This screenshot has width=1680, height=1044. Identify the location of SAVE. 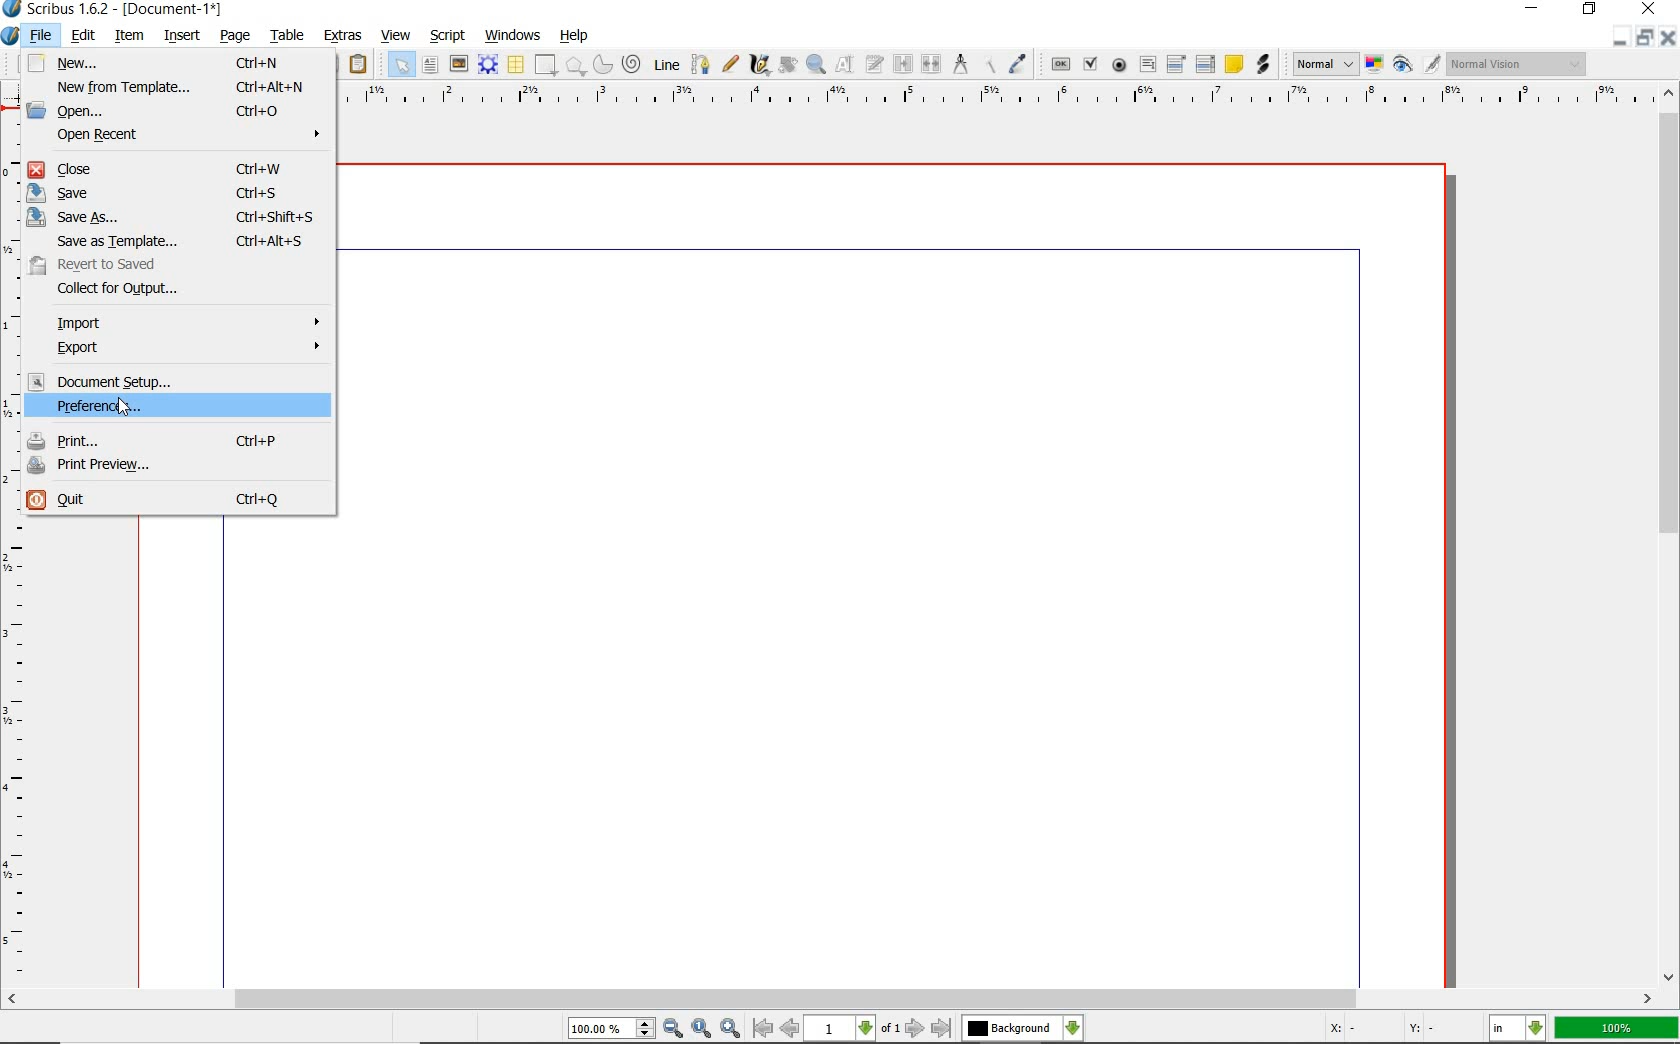
(177, 193).